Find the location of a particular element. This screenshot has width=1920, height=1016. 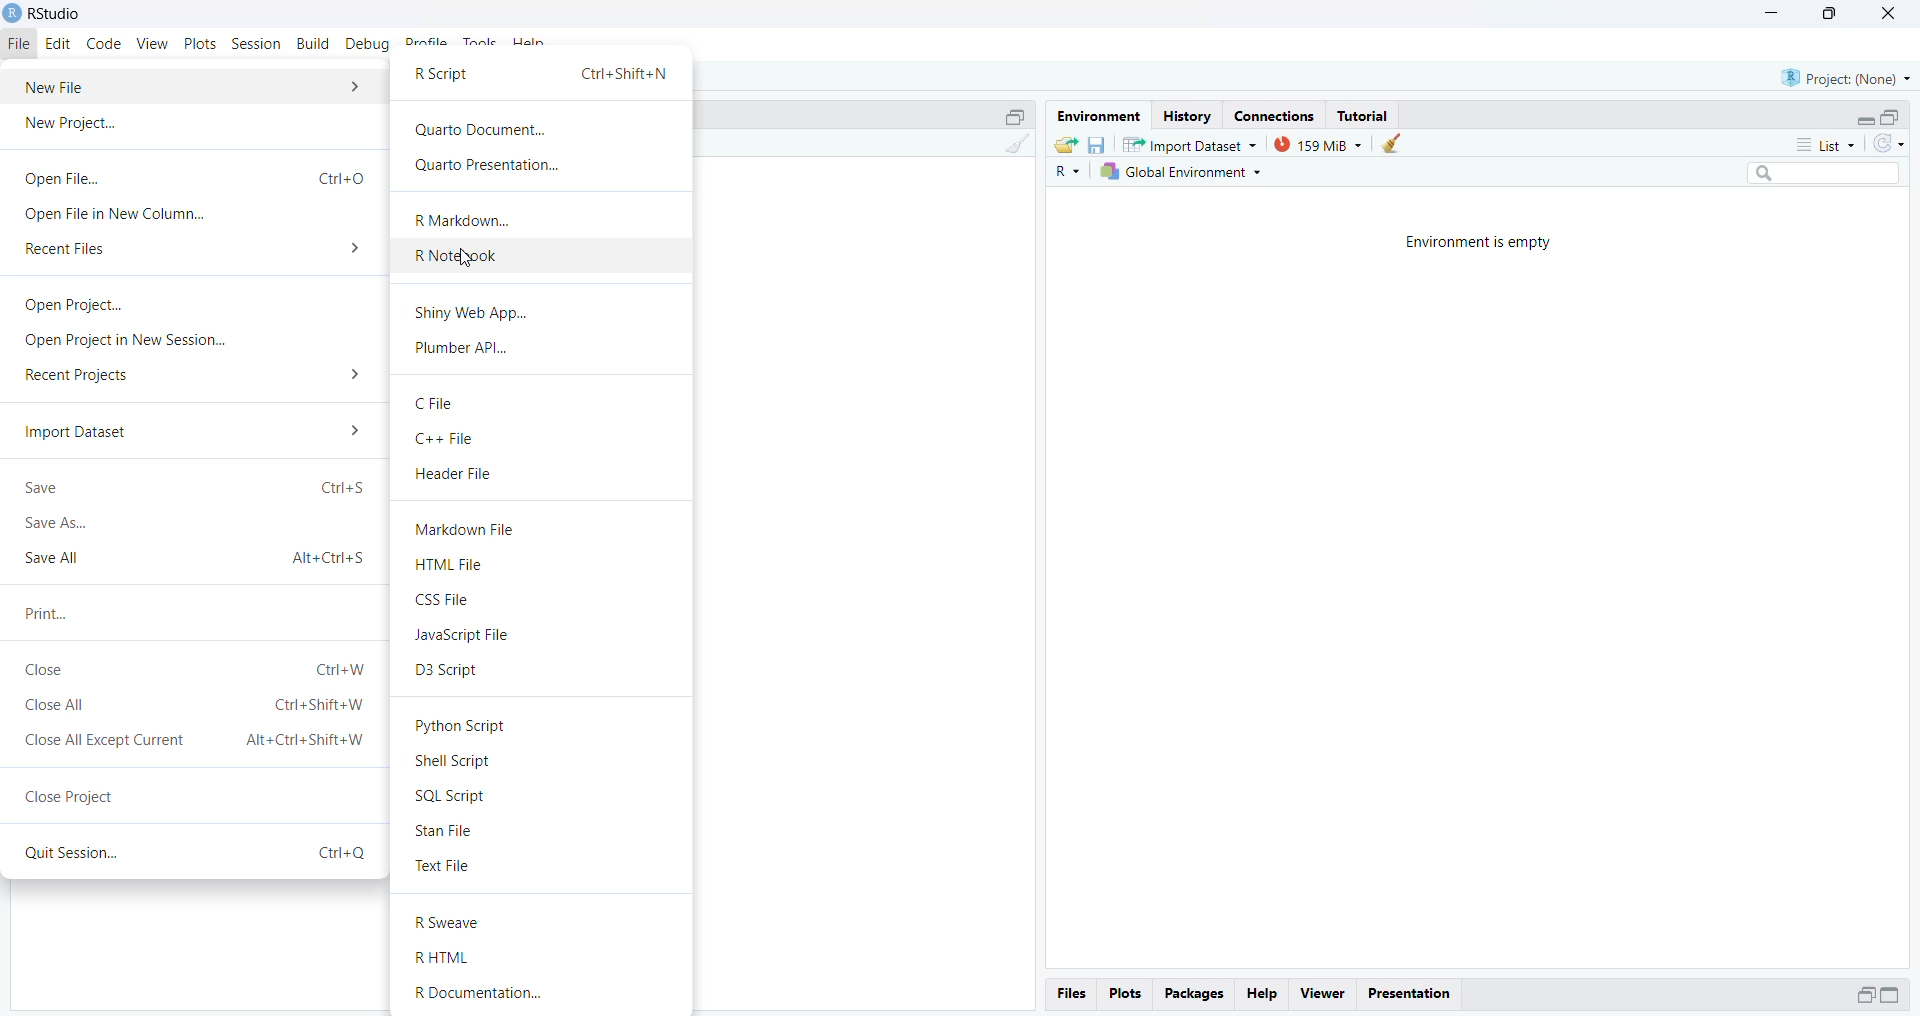

Save Ctrl+S is located at coordinates (195, 487).